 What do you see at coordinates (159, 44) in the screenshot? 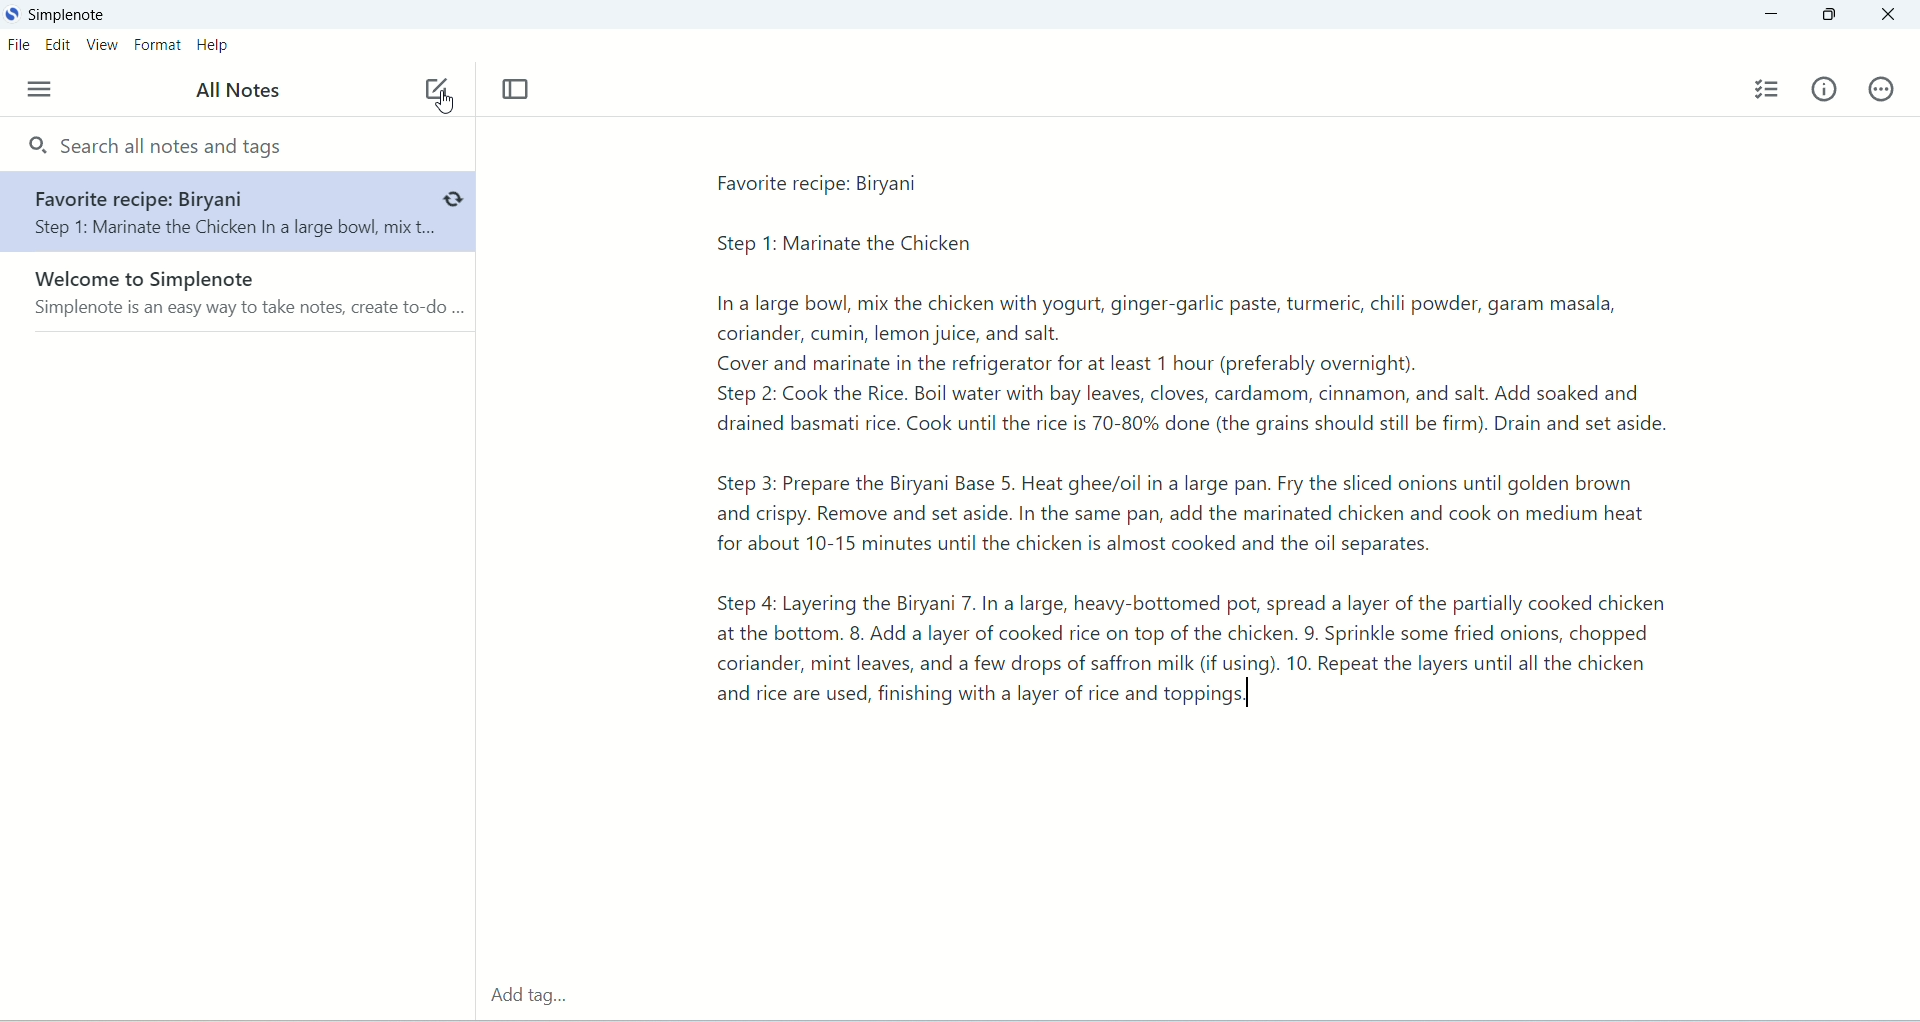
I see `format` at bounding box center [159, 44].